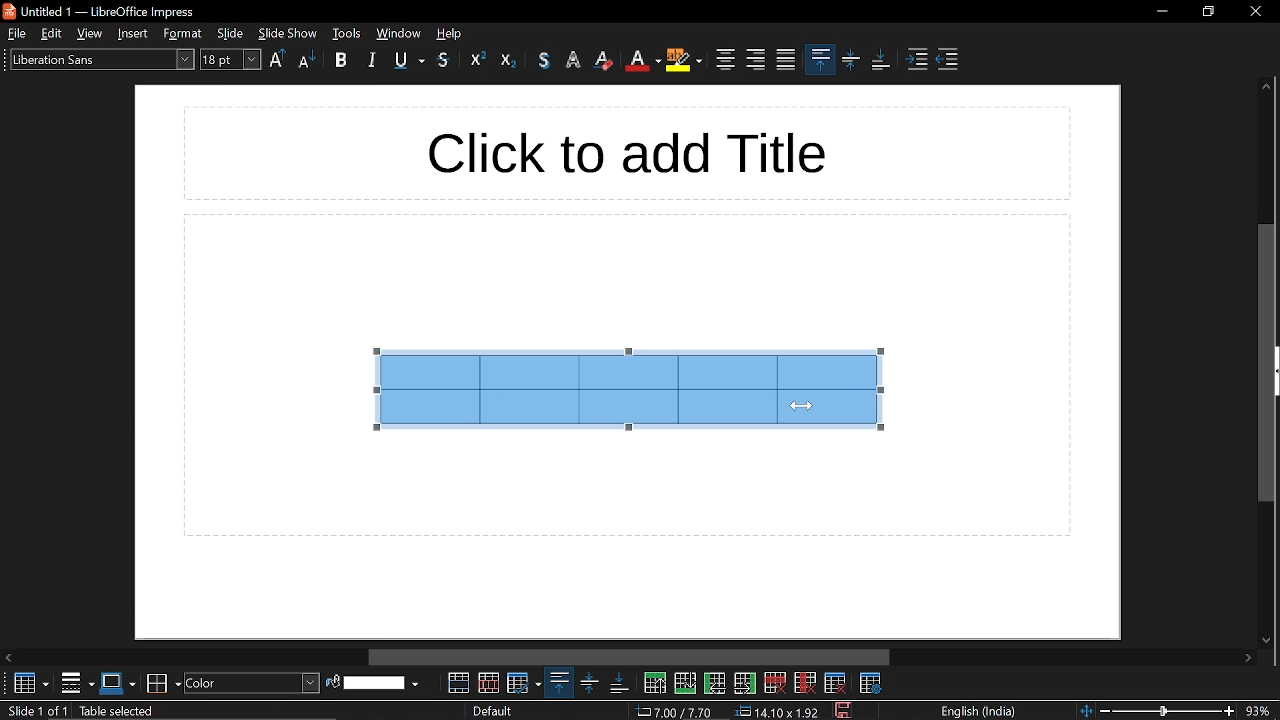 This screenshot has height=720, width=1280. Describe the element at coordinates (252, 683) in the screenshot. I see `fill style` at that location.